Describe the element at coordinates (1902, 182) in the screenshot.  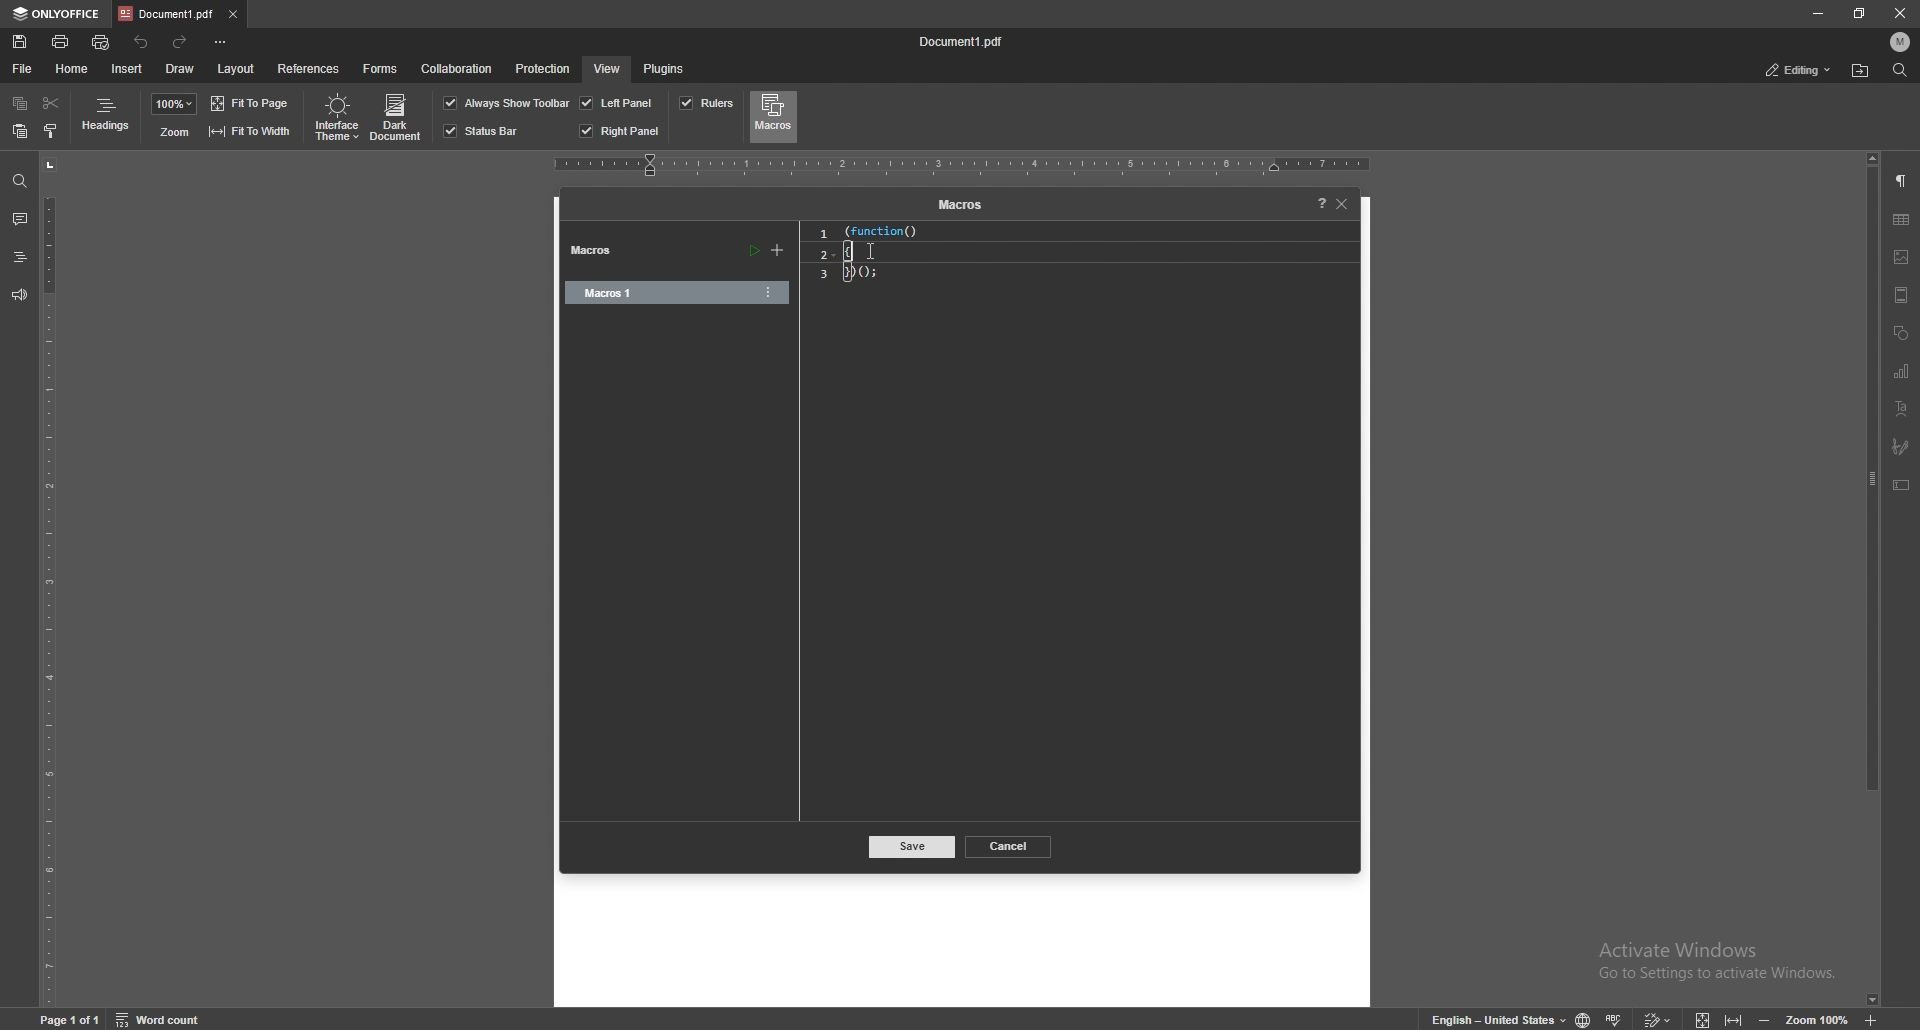
I see `paragraph` at that location.